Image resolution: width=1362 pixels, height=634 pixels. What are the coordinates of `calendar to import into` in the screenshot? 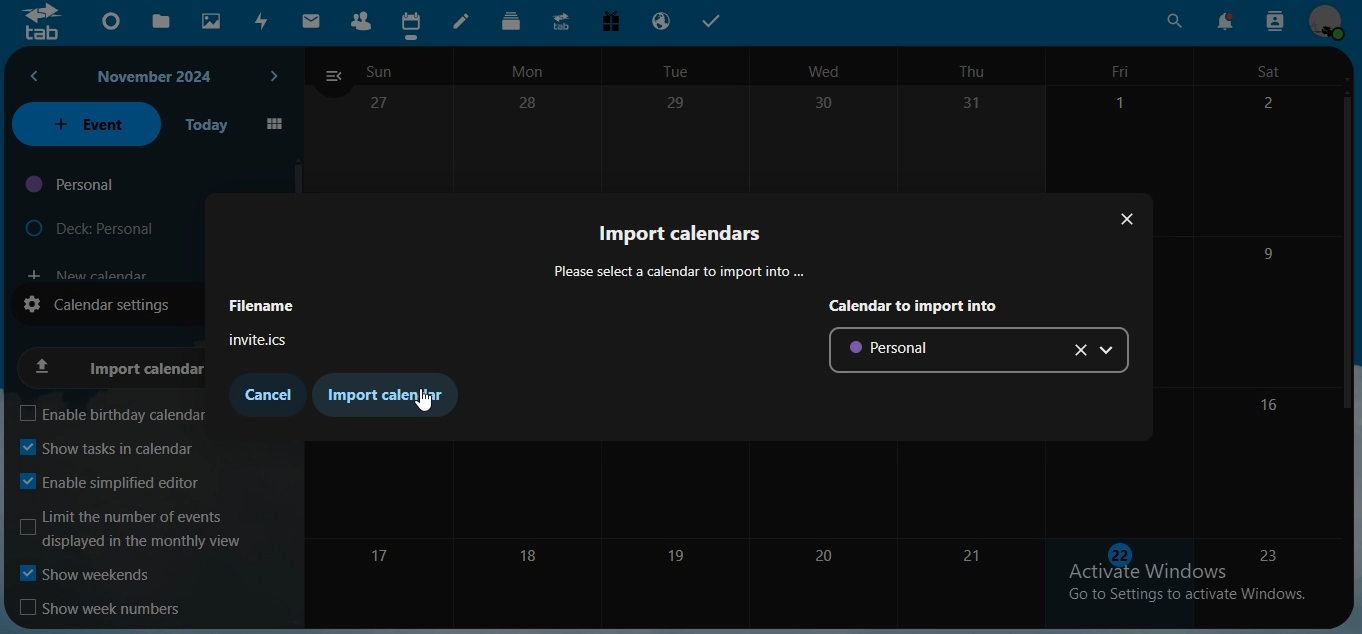 It's located at (918, 305).